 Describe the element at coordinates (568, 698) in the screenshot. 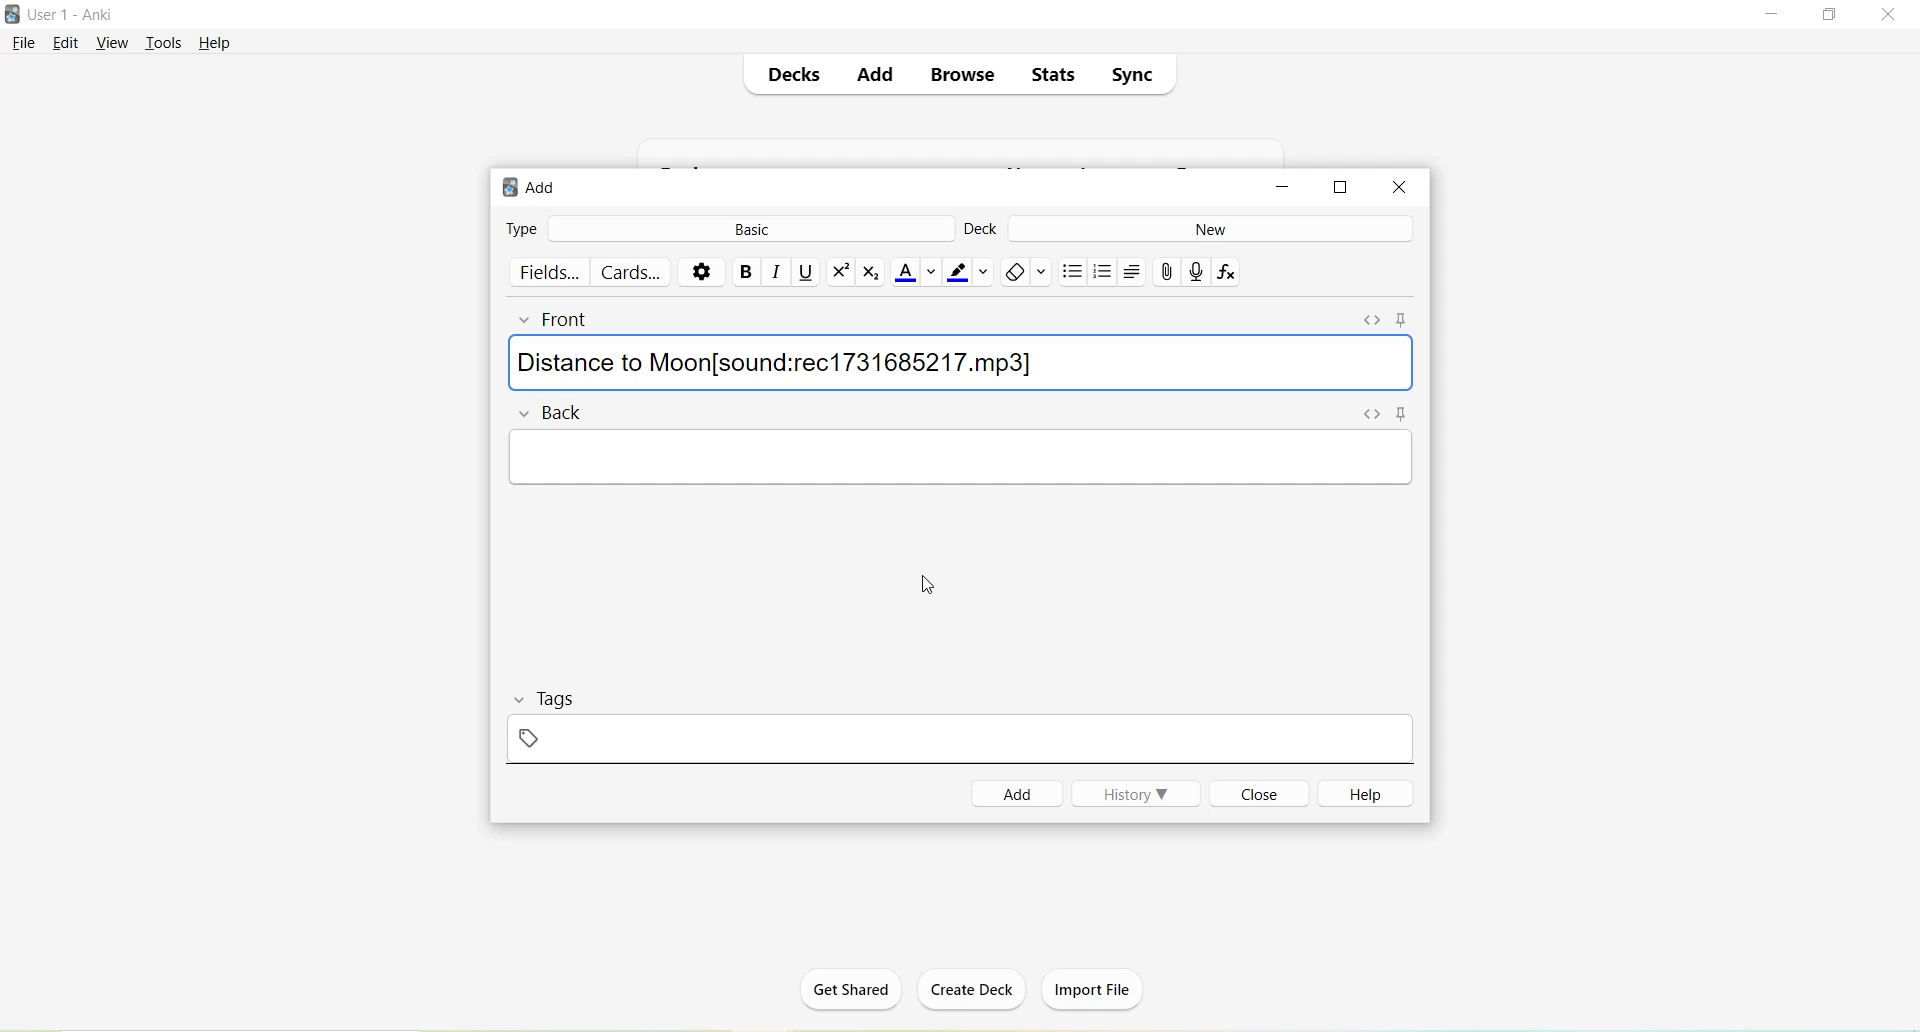

I see `Tags` at that location.